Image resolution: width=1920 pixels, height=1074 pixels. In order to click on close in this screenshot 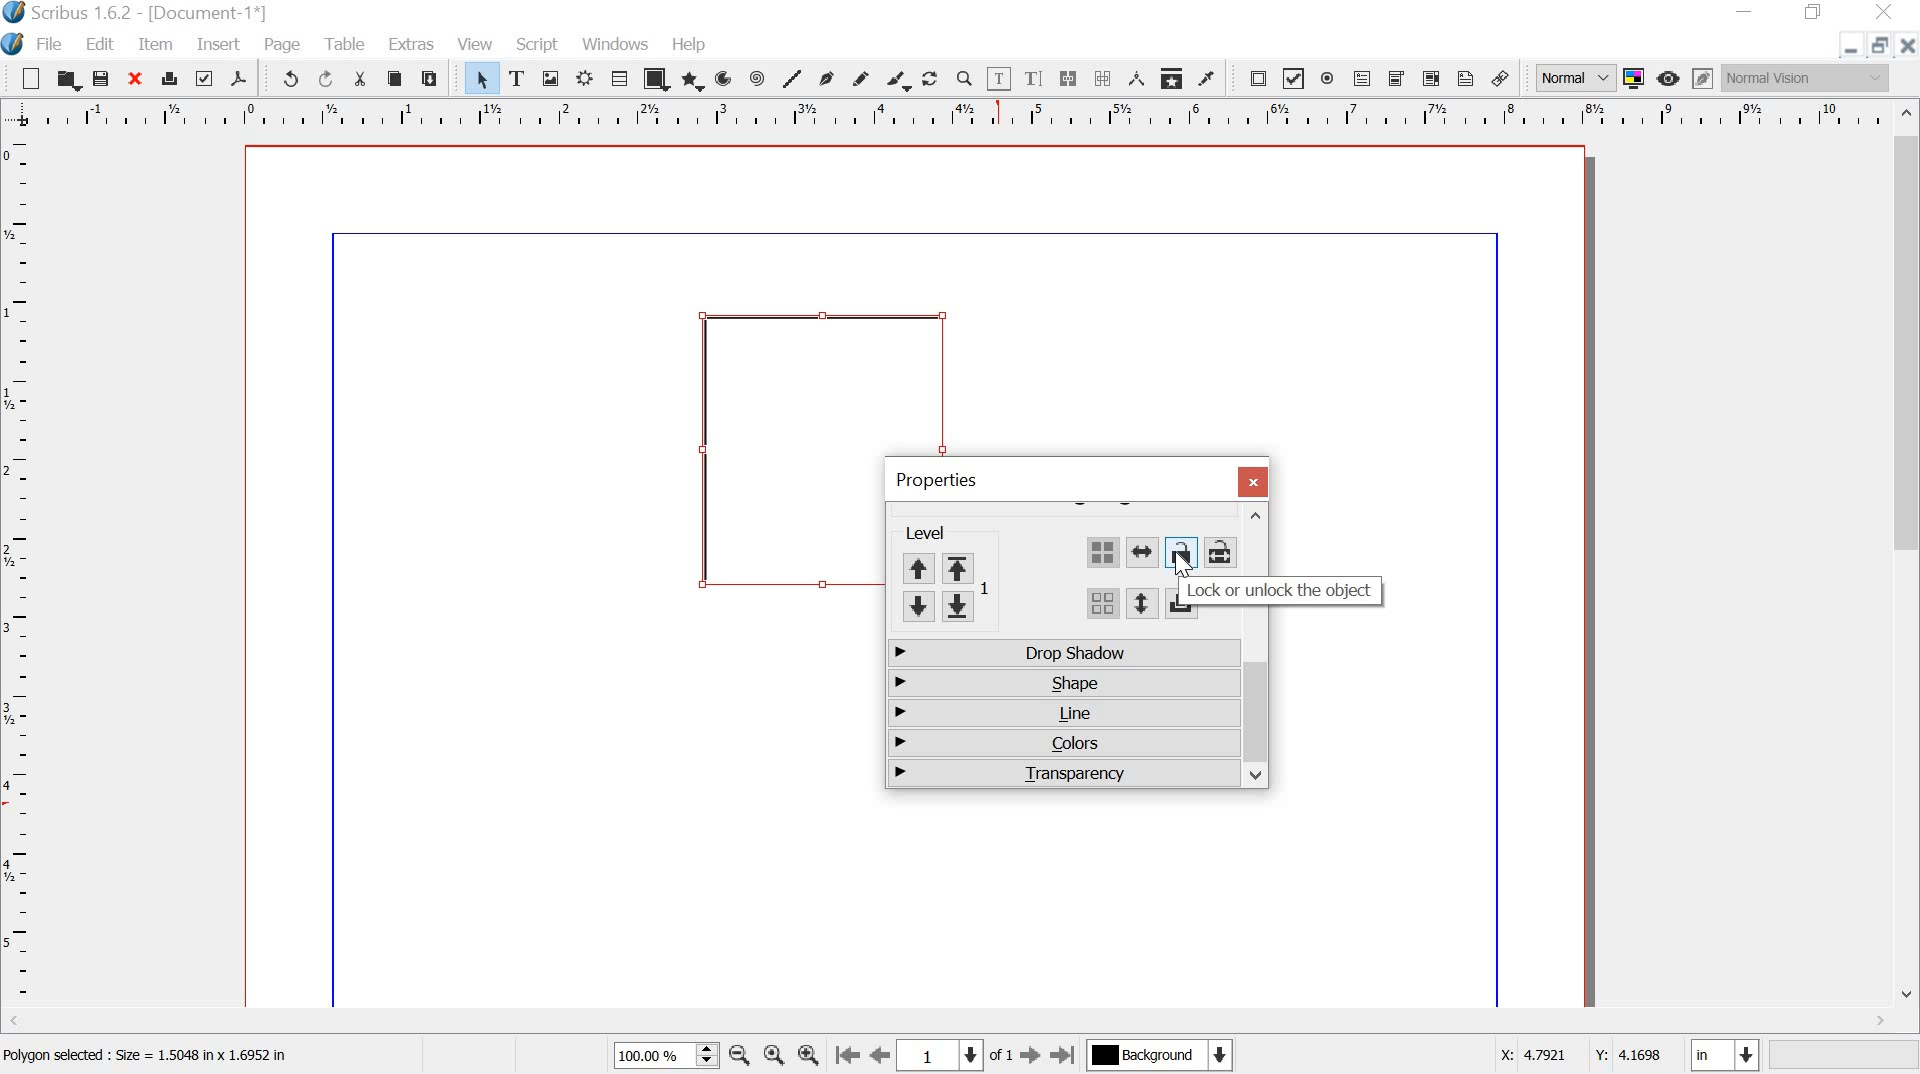, I will do `click(1251, 481)`.